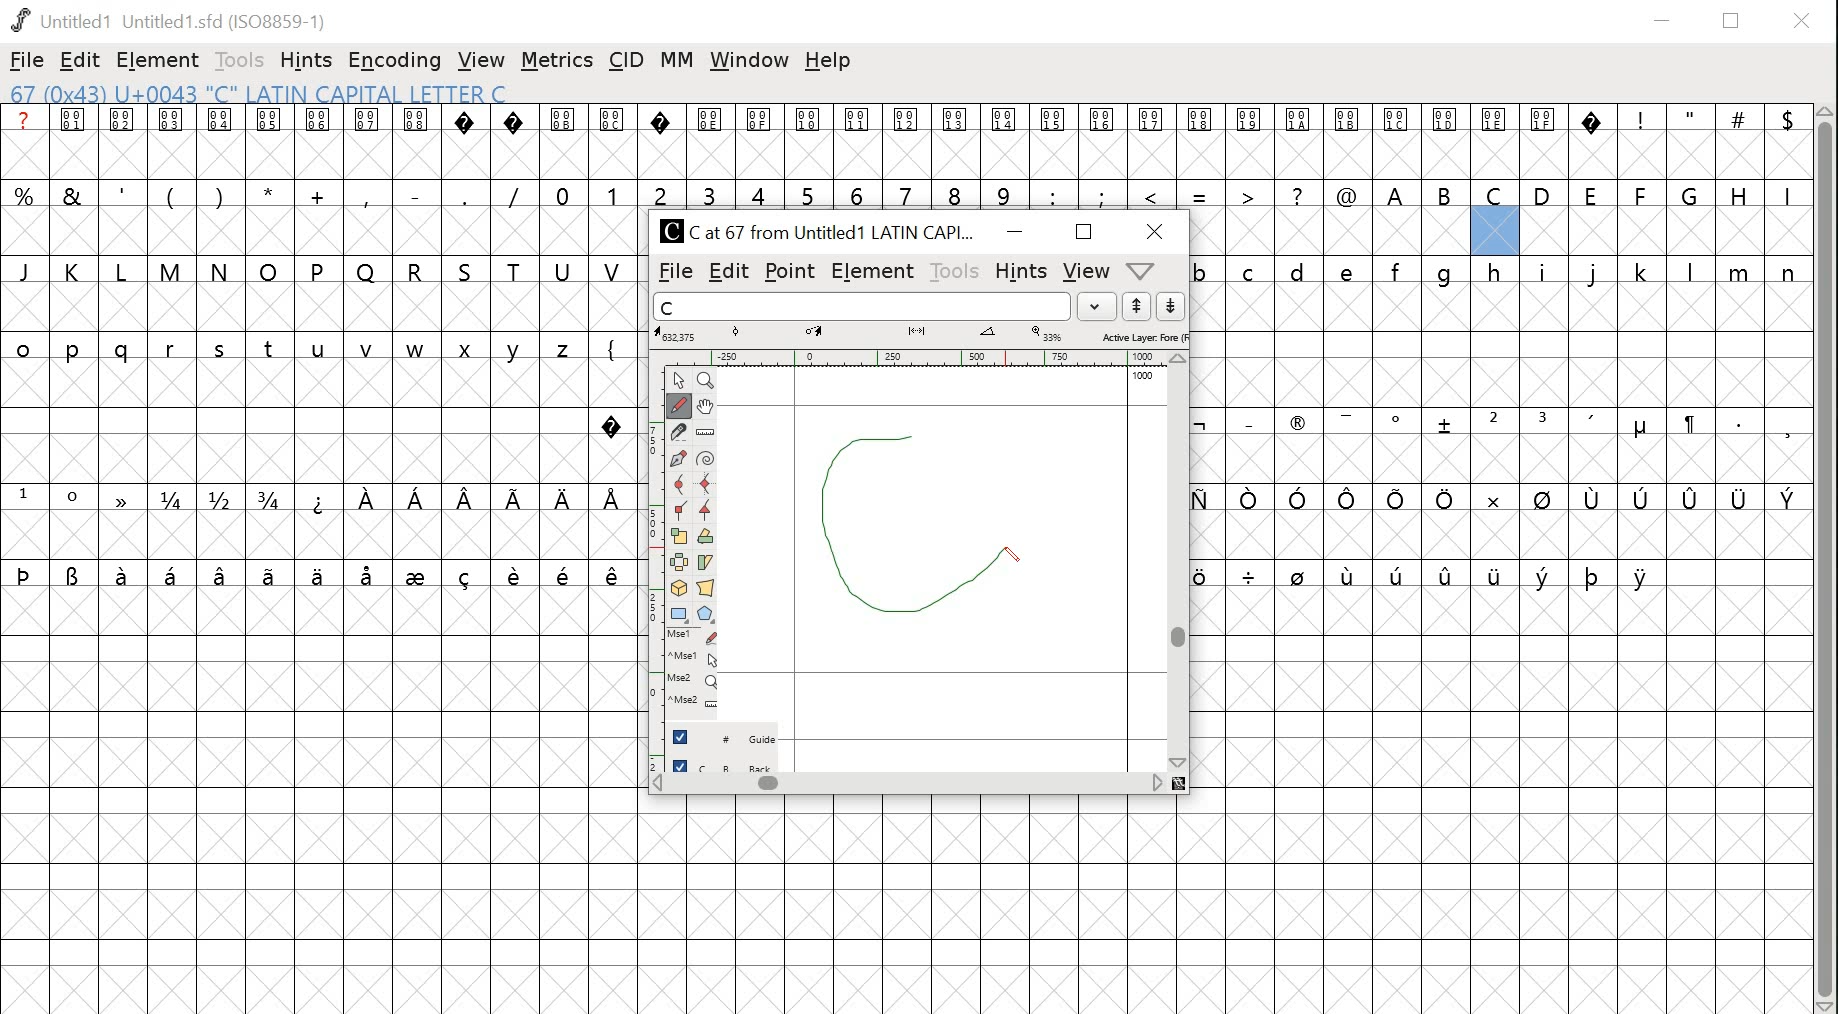 This screenshot has height=1014, width=1838. Describe the element at coordinates (707, 407) in the screenshot. I see `pan` at that location.